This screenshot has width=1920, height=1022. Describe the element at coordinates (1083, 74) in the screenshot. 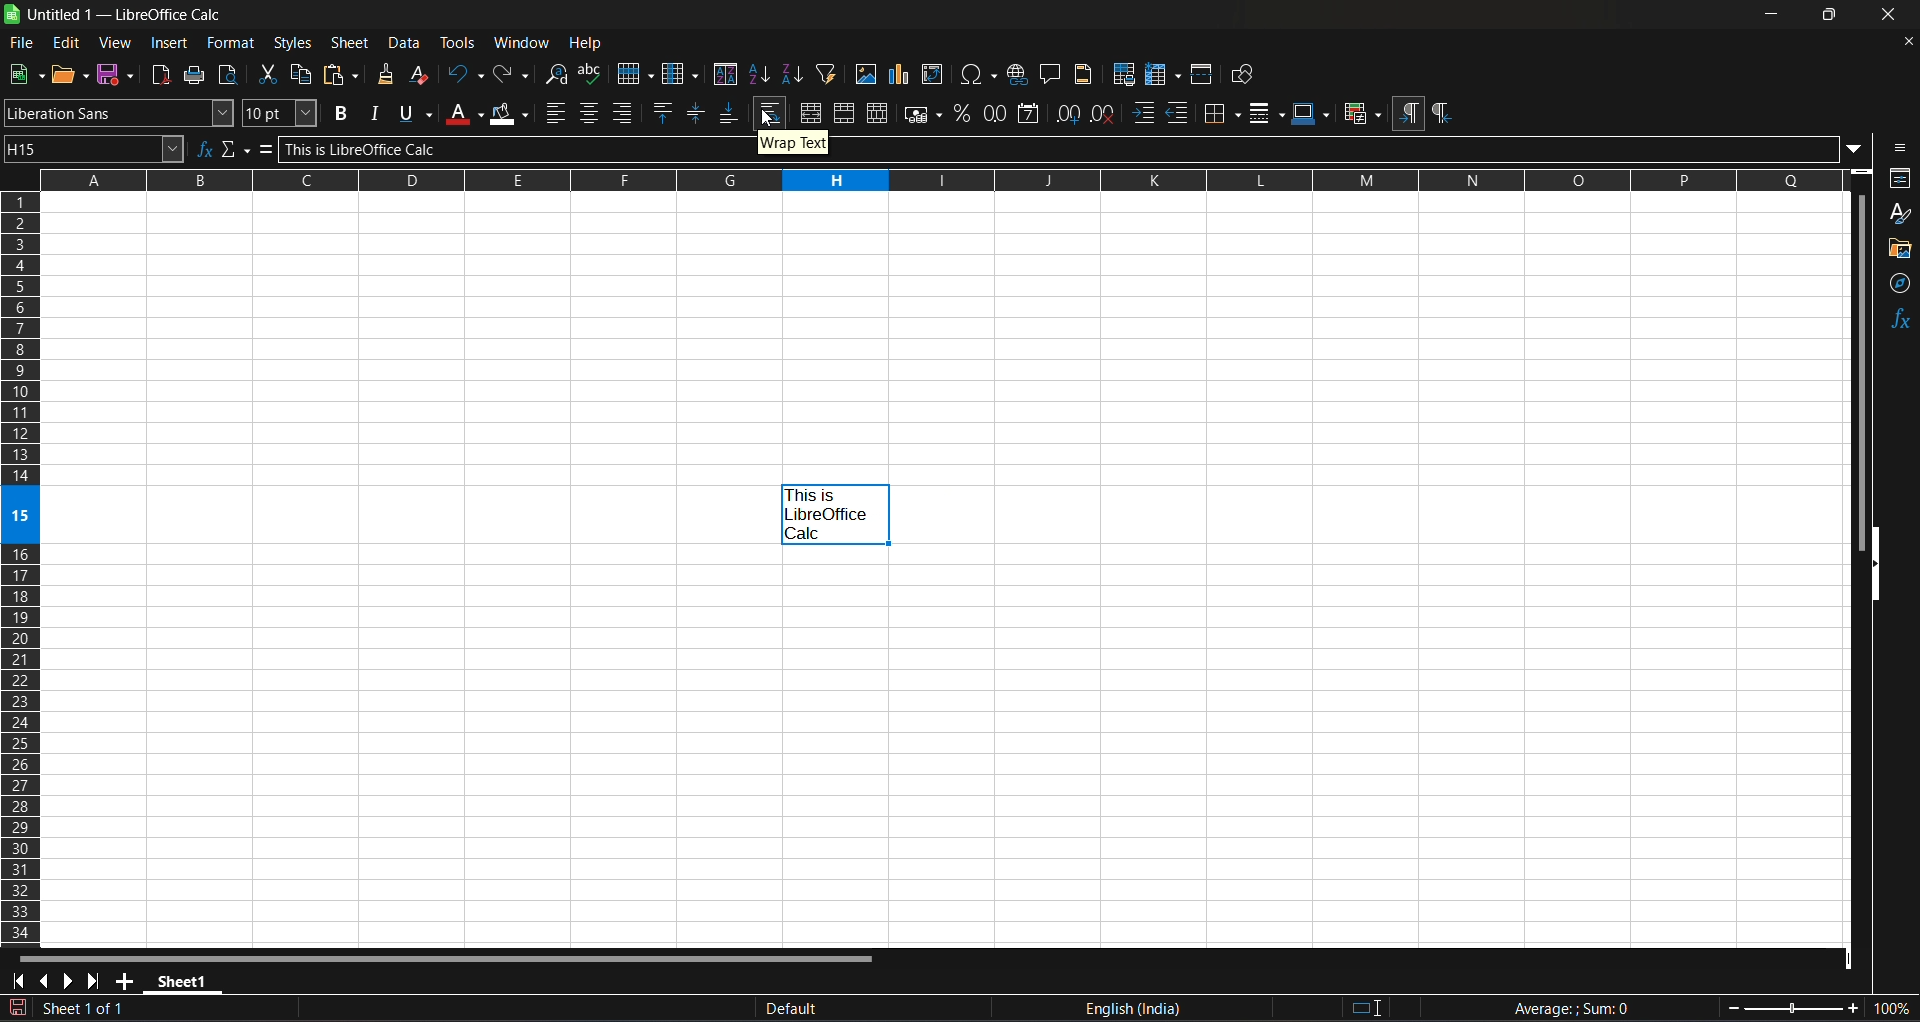

I see `headers and footers` at that location.